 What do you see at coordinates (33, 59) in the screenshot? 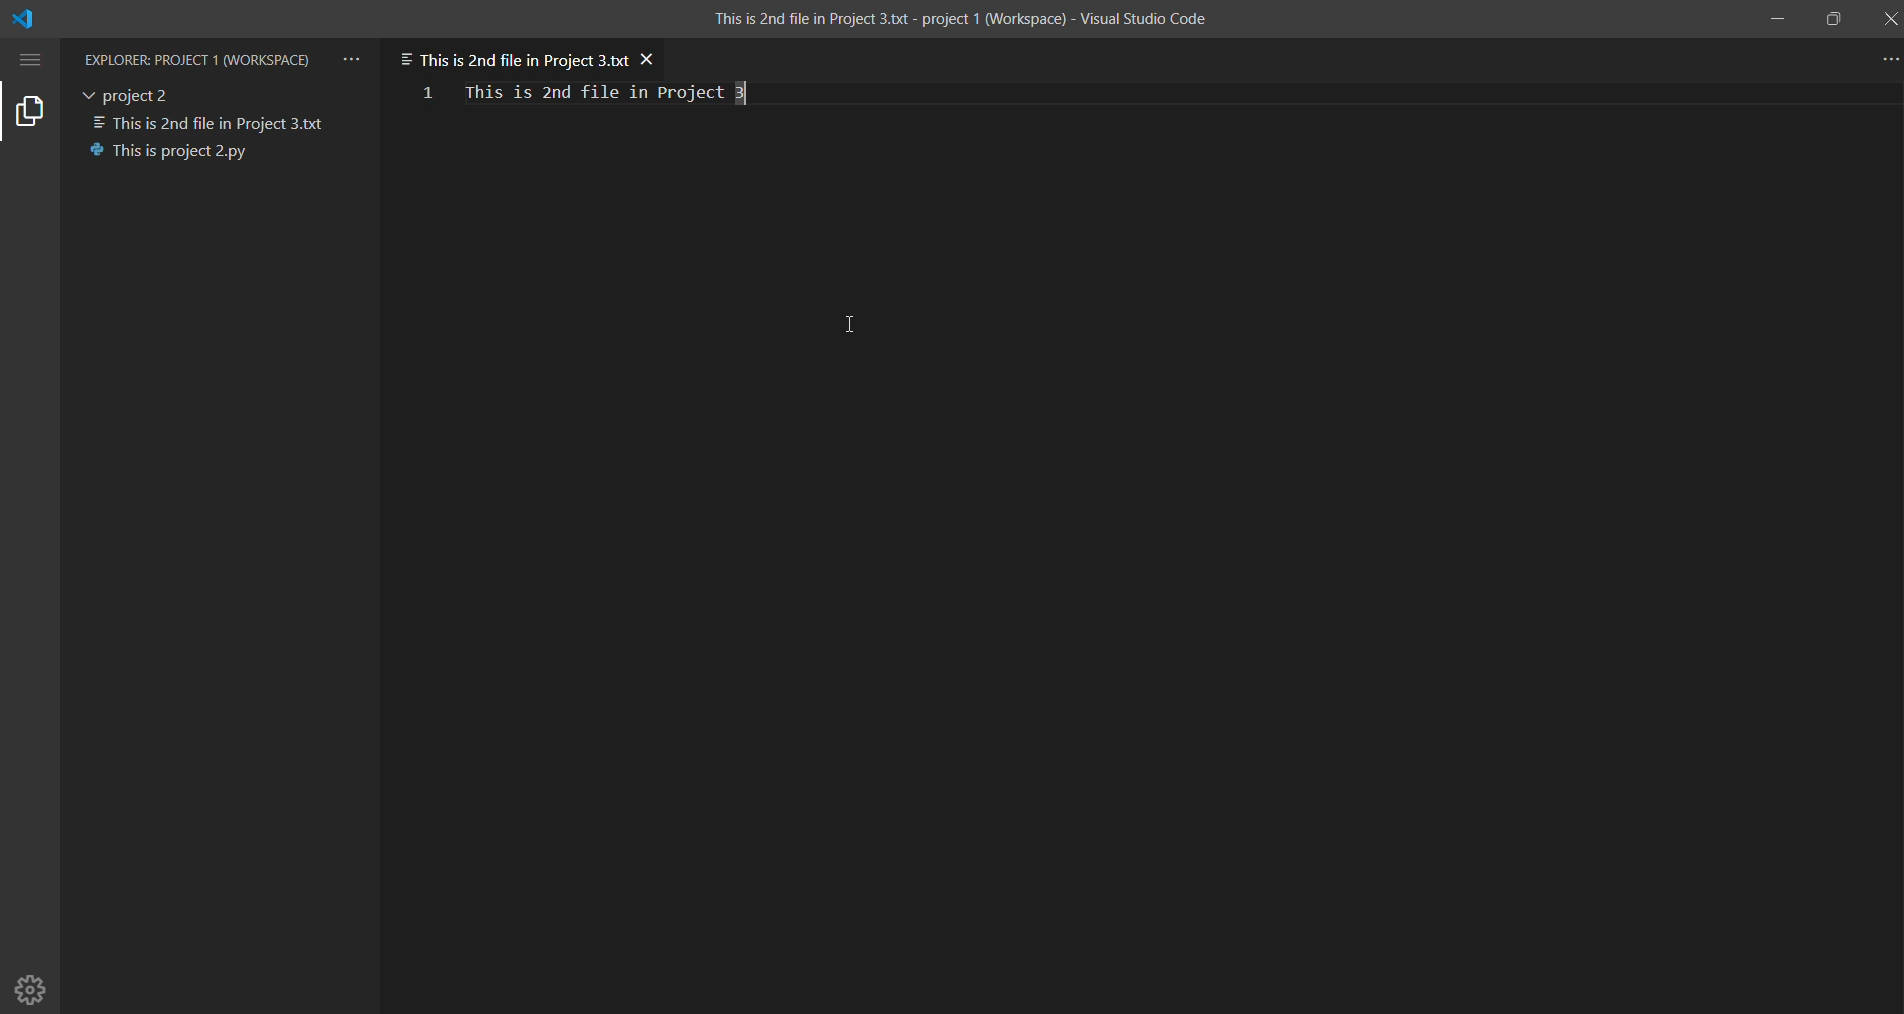
I see `Menu options` at bounding box center [33, 59].